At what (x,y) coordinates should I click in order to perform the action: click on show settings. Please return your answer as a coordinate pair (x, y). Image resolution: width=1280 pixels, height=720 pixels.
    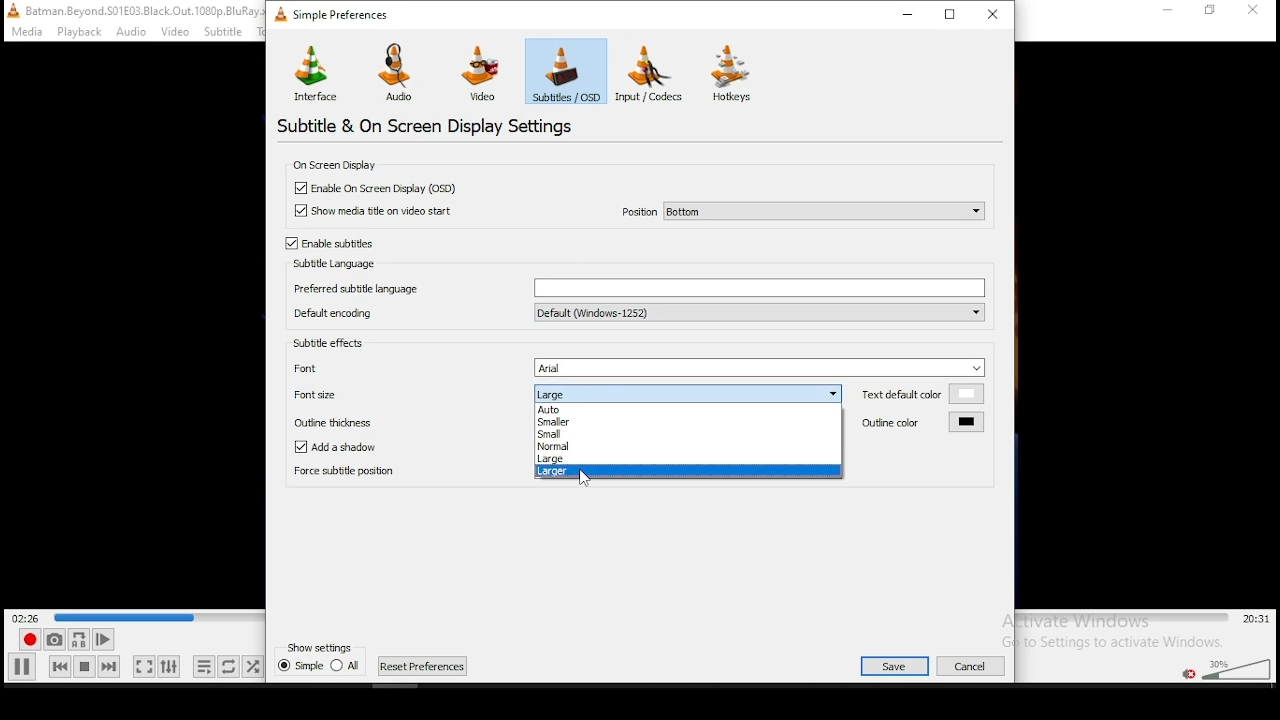
    Looking at the image, I should click on (322, 647).